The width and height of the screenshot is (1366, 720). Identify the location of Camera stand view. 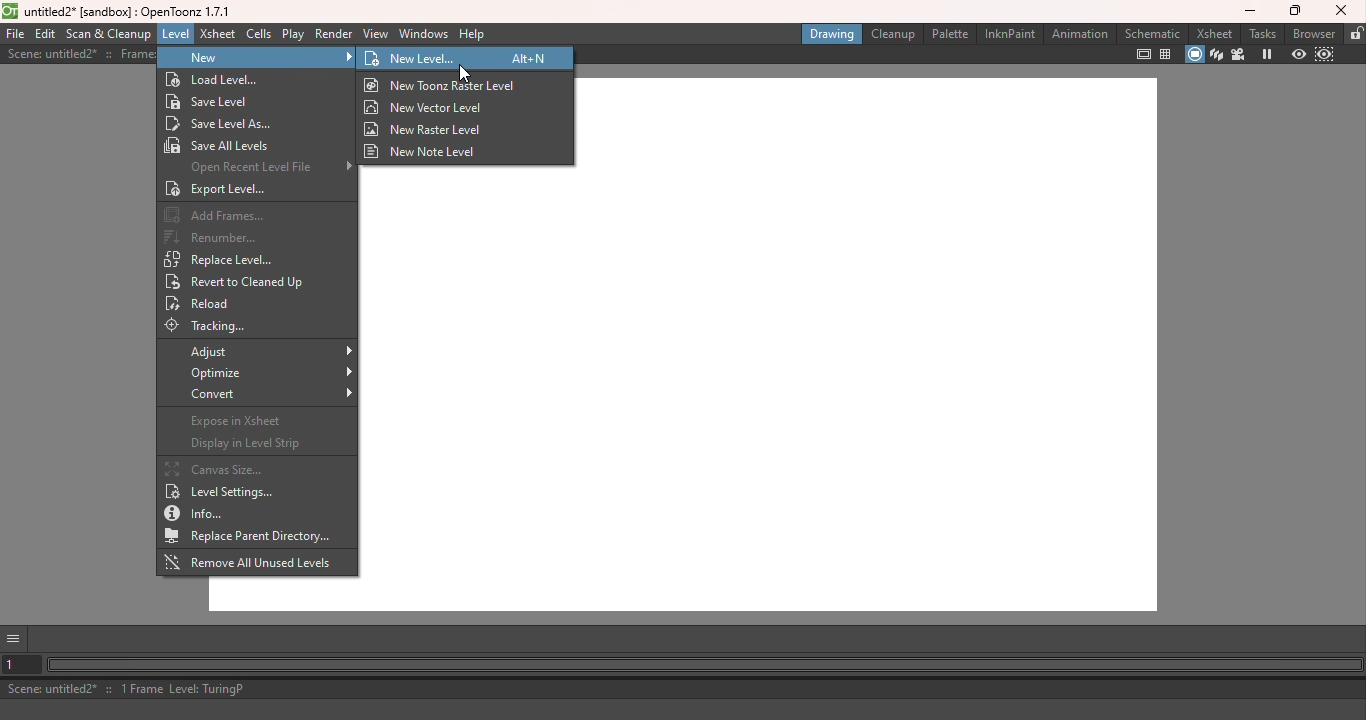
(1195, 55).